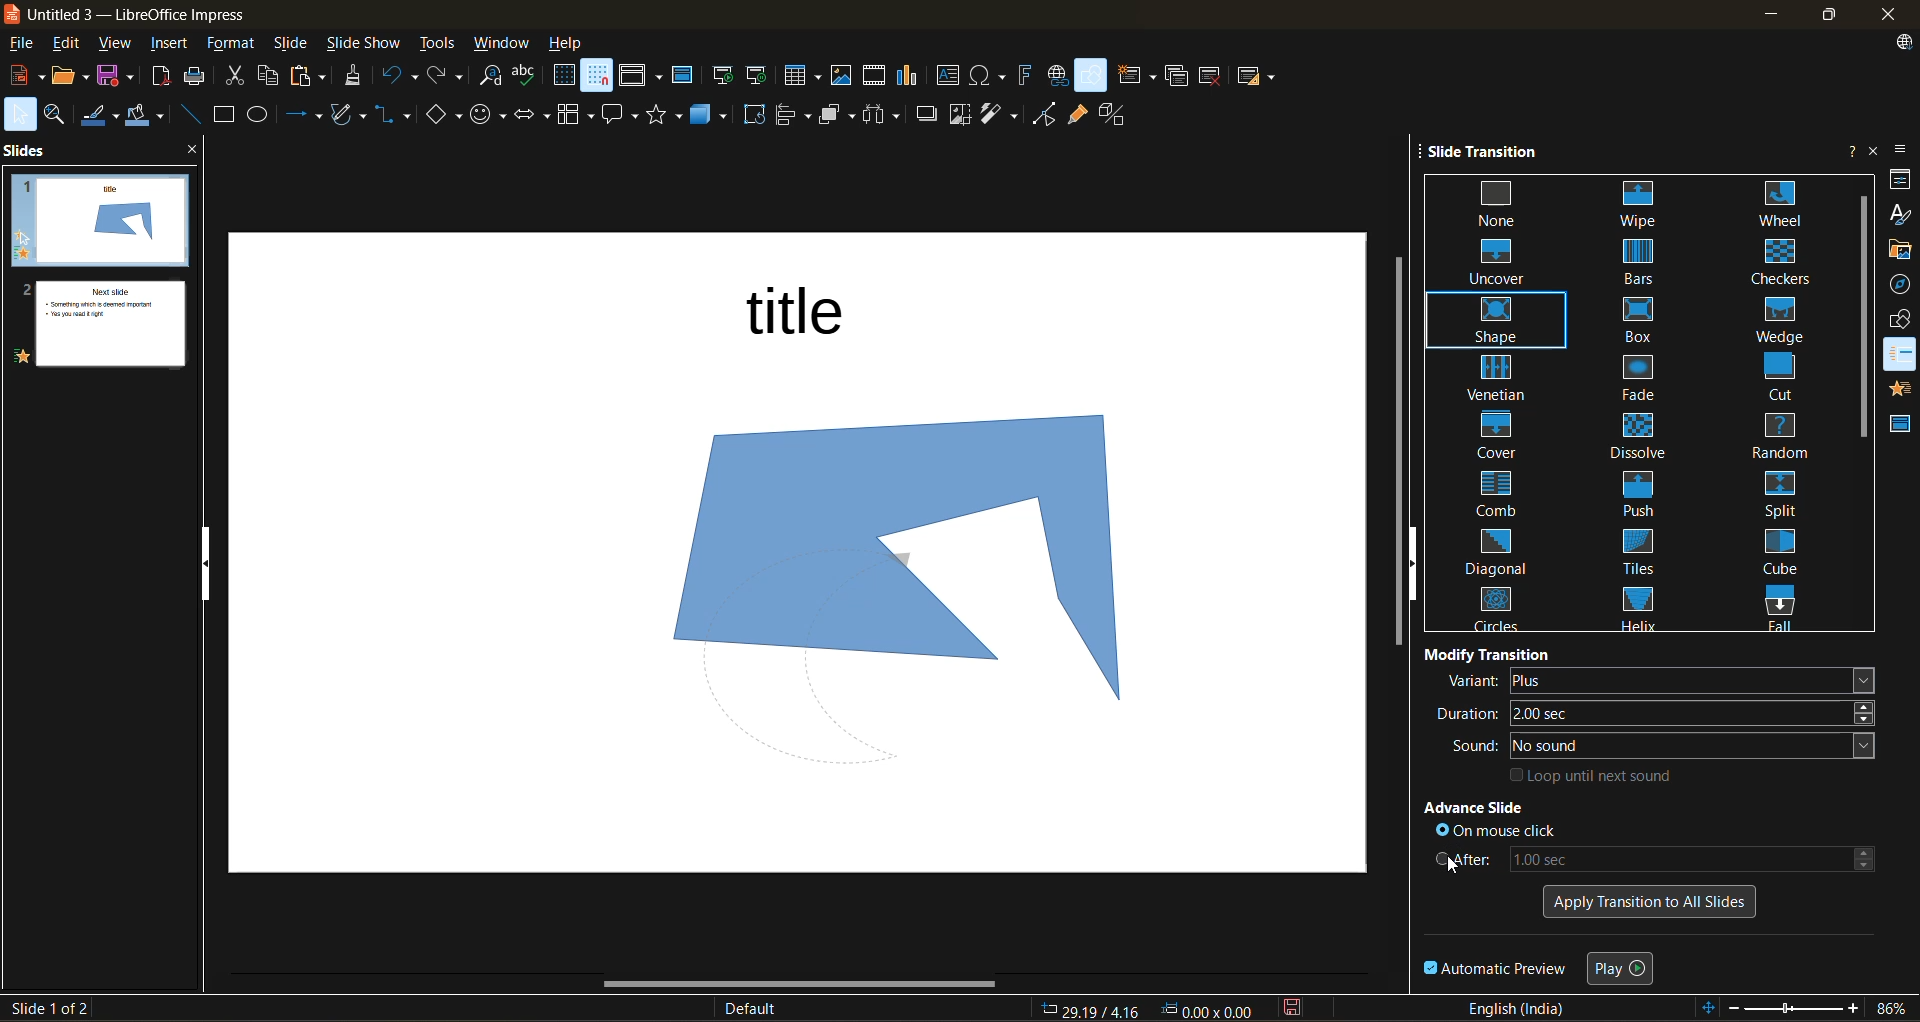 Image resolution: width=1920 pixels, height=1022 pixels. I want to click on insert, so click(178, 45).